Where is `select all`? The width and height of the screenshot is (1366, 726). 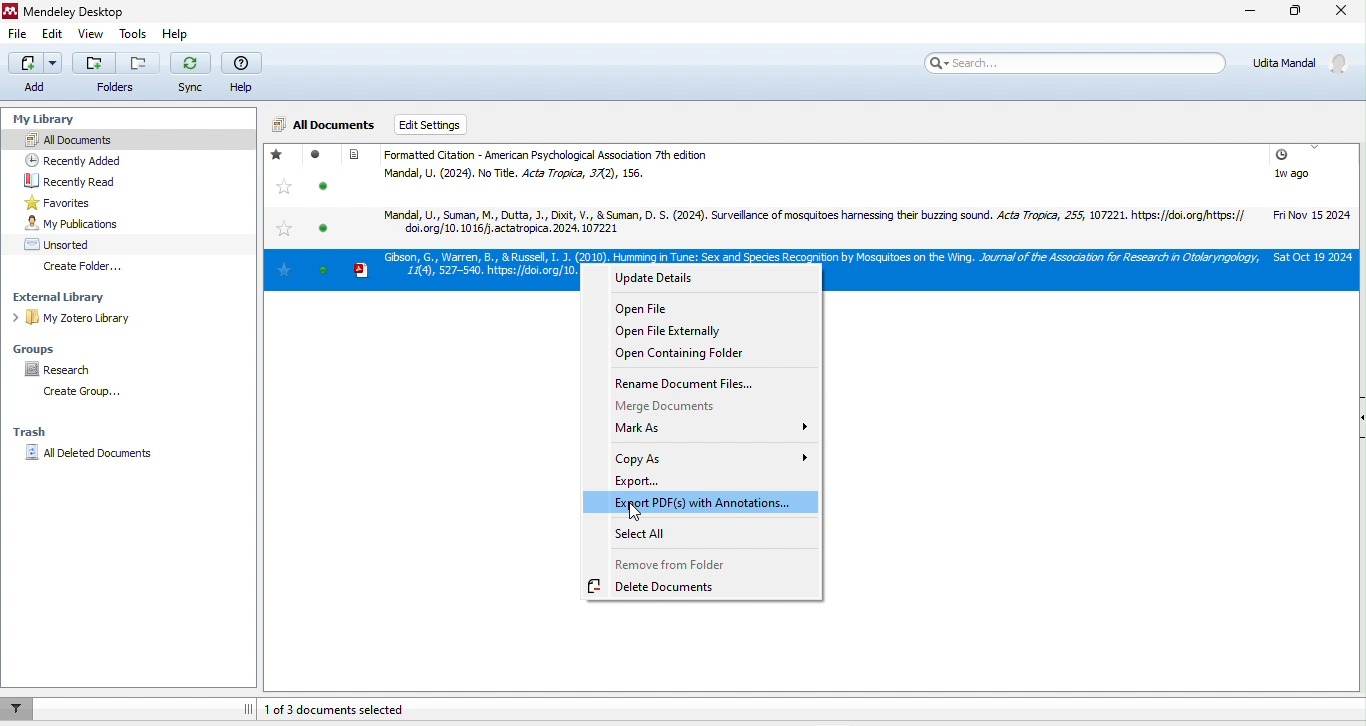
select all is located at coordinates (645, 534).